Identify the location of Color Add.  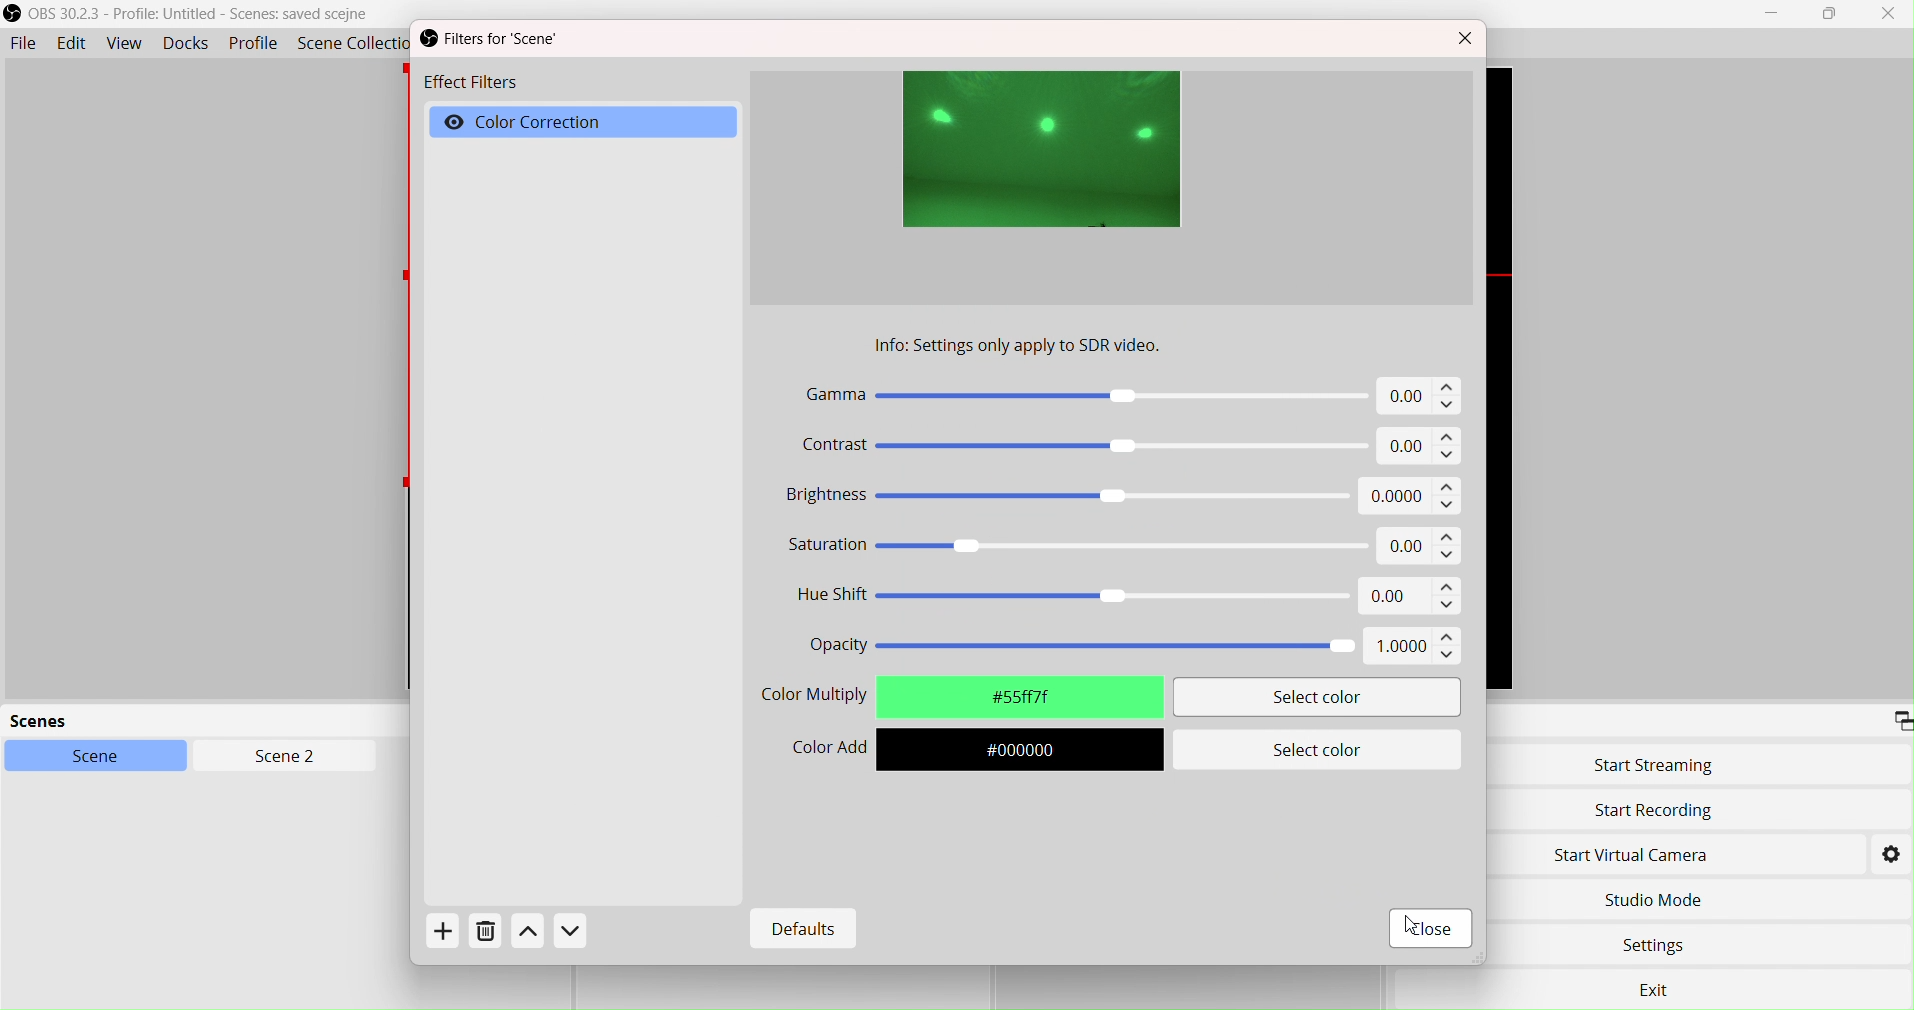
(818, 751).